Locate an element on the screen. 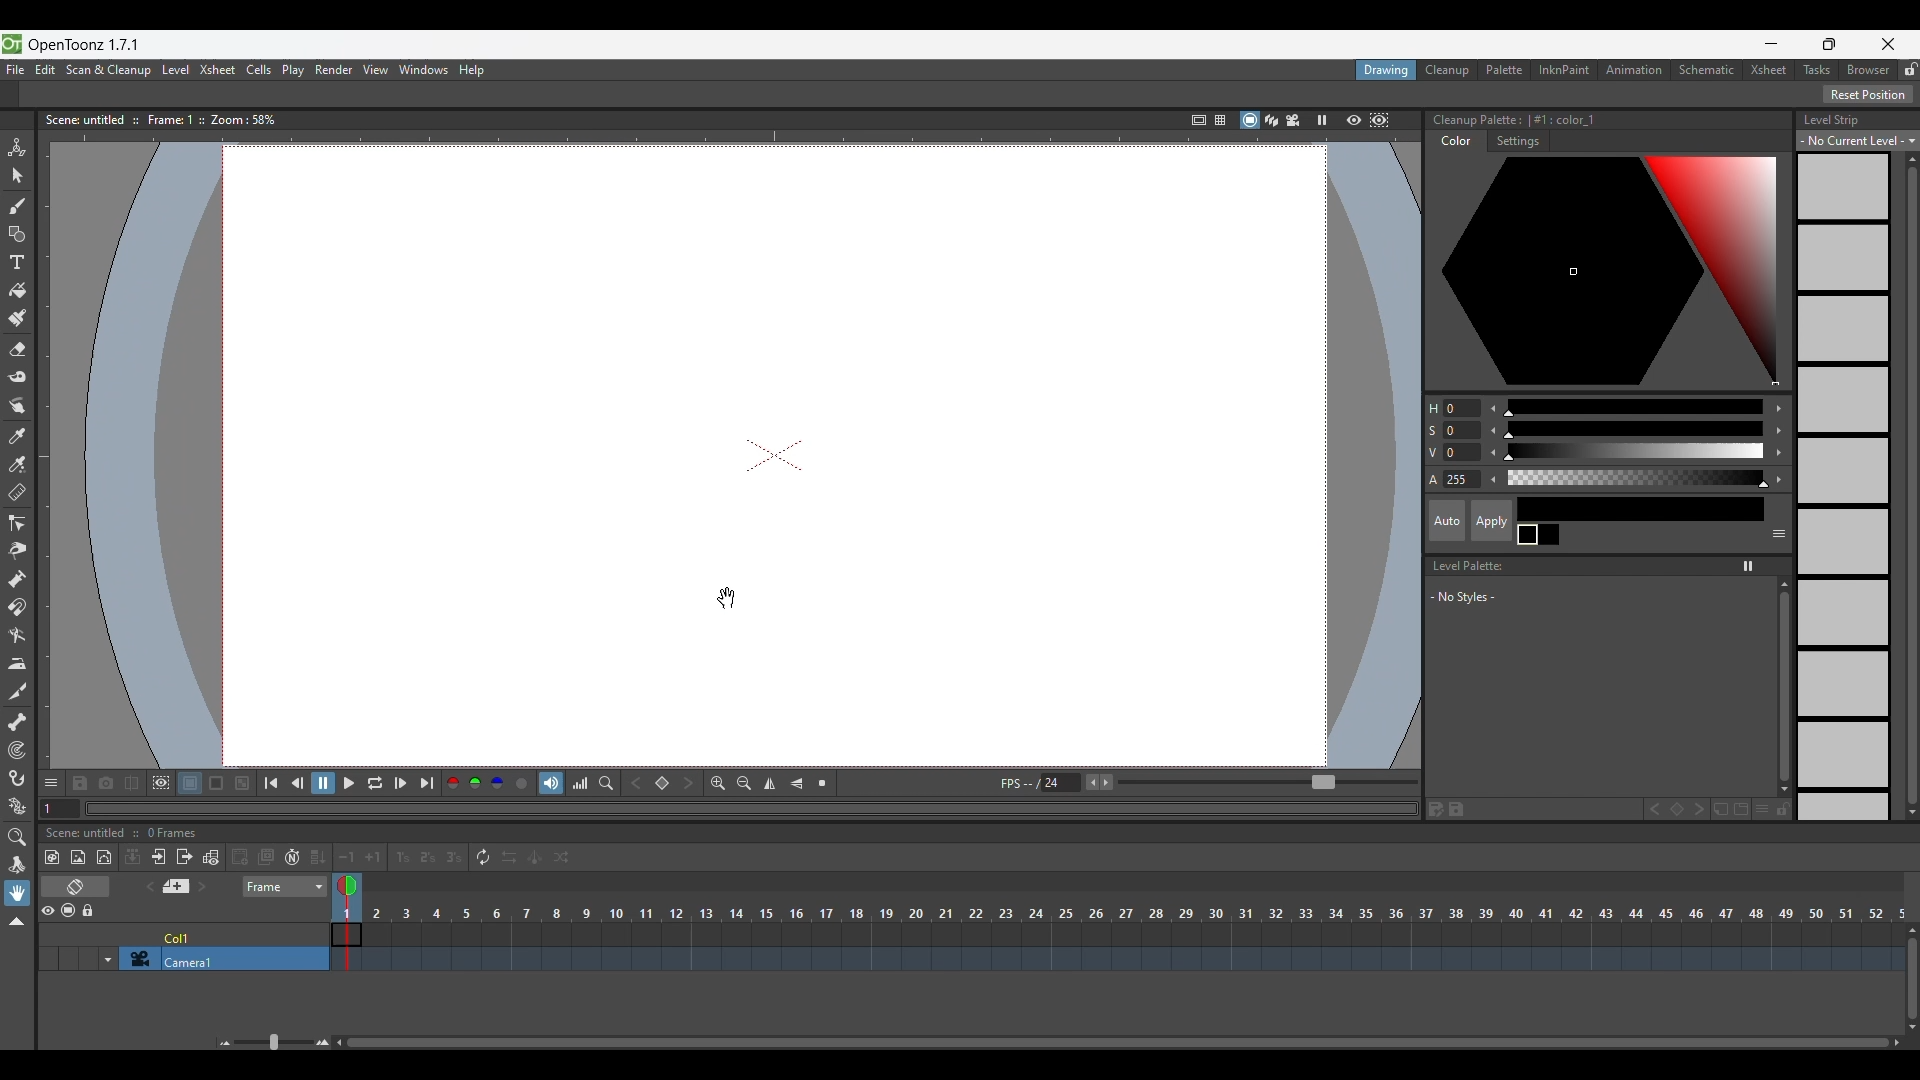 This screenshot has height=1080, width=1920. Zoom out is located at coordinates (222, 1040).